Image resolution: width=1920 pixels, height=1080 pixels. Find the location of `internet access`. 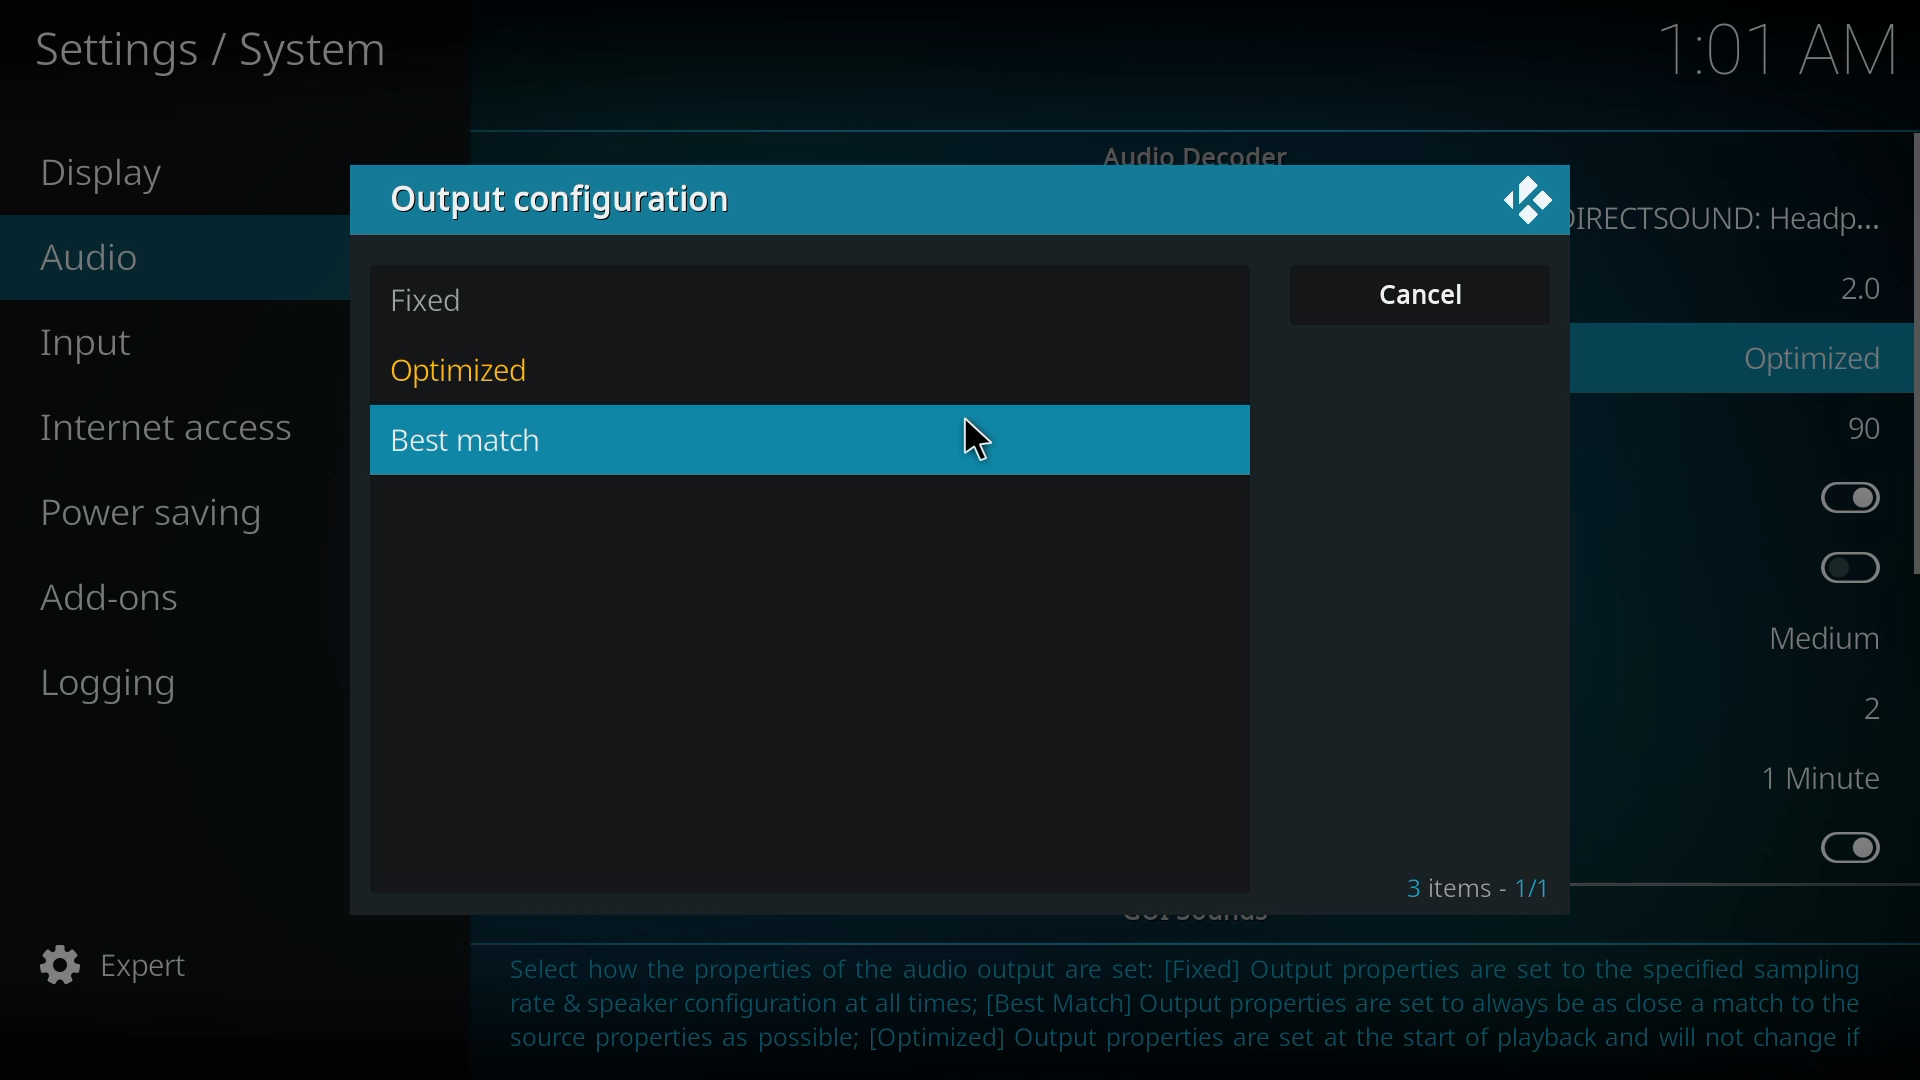

internet access is located at coordinates (162, 424).